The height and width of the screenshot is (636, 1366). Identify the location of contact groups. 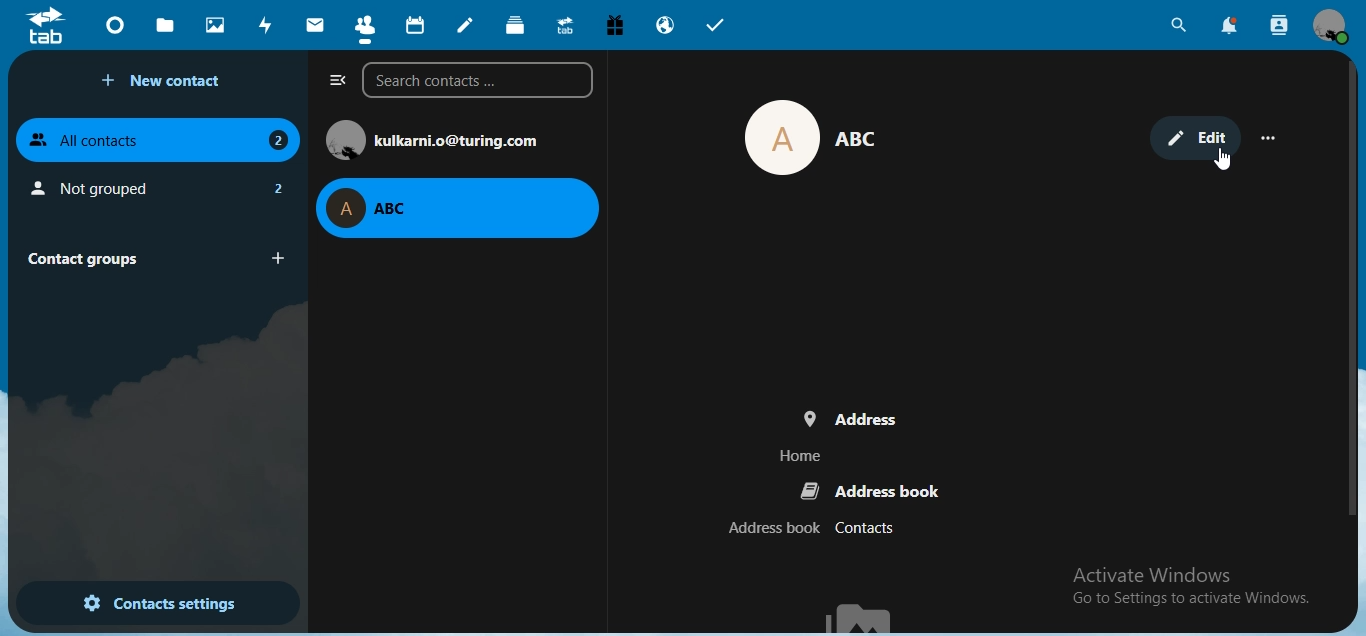
(151, 257).